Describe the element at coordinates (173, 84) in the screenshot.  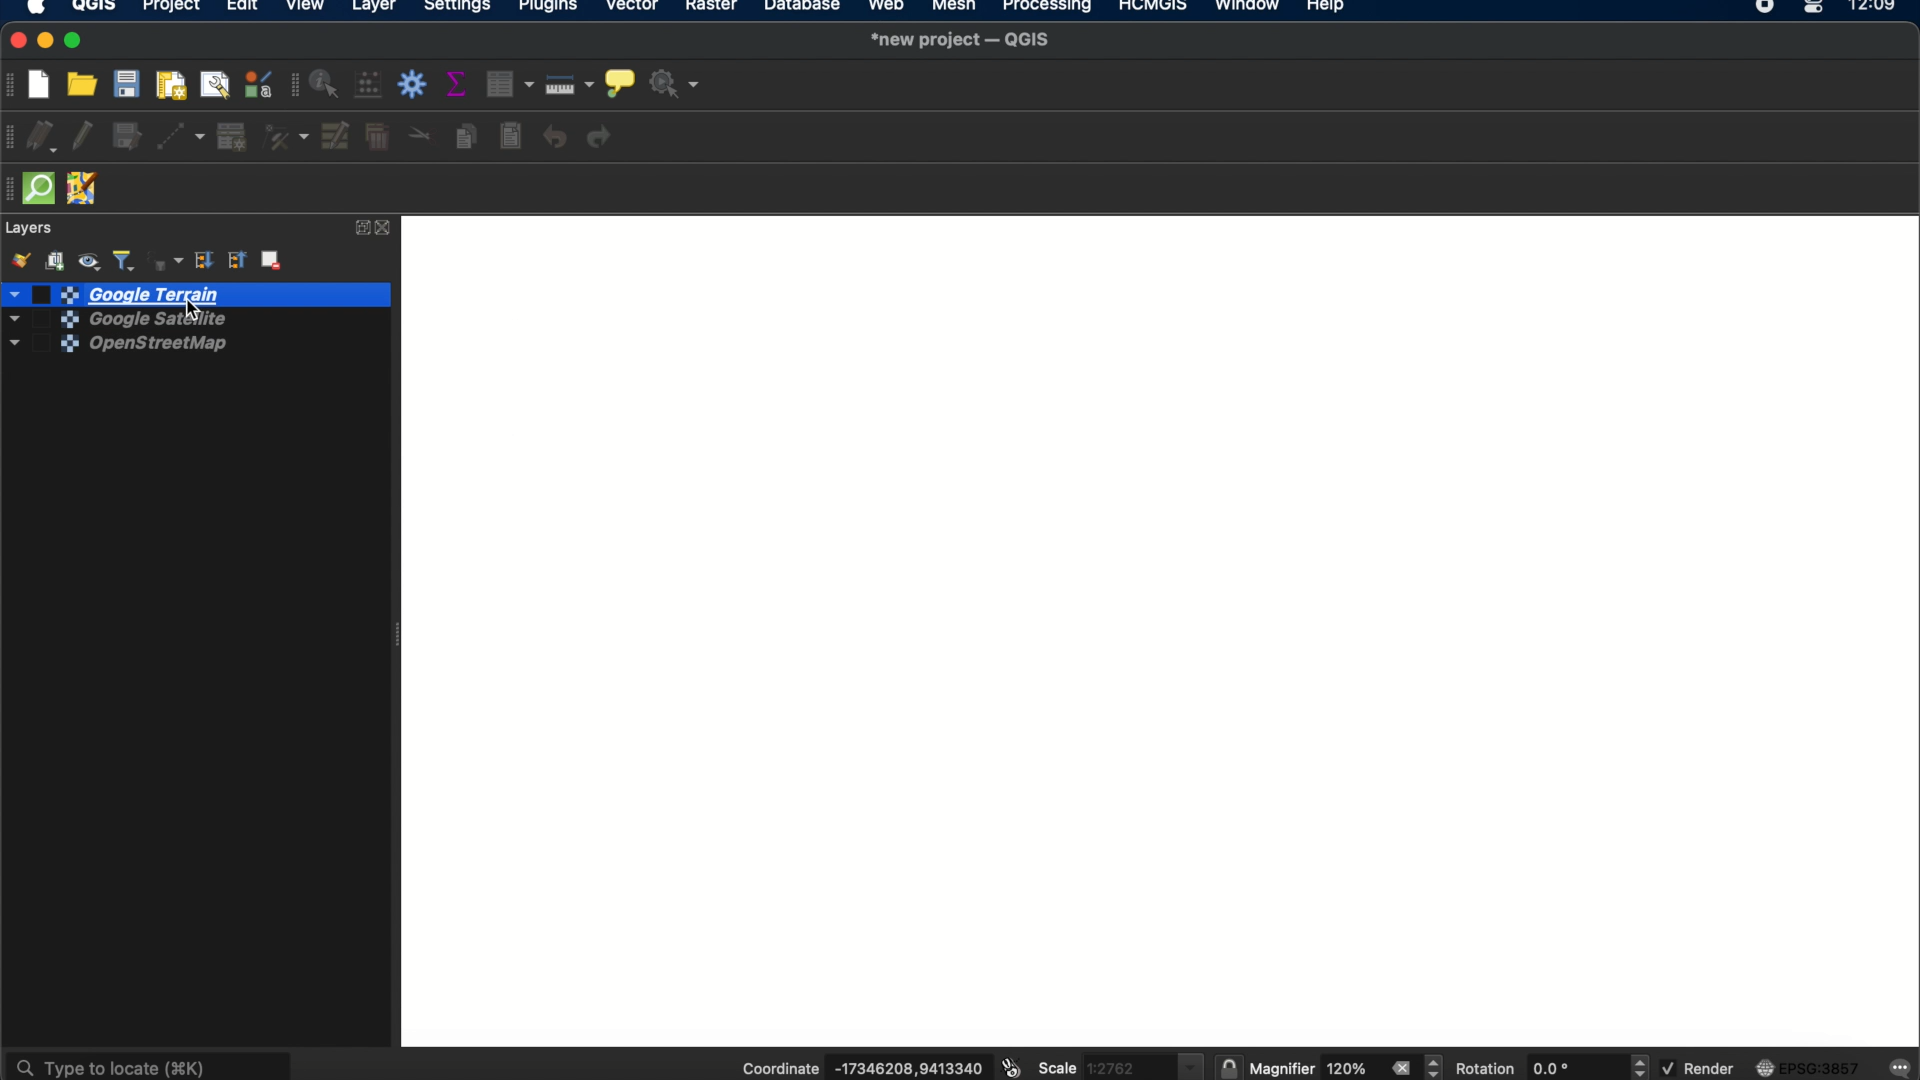
I see `new print layout` at that location.